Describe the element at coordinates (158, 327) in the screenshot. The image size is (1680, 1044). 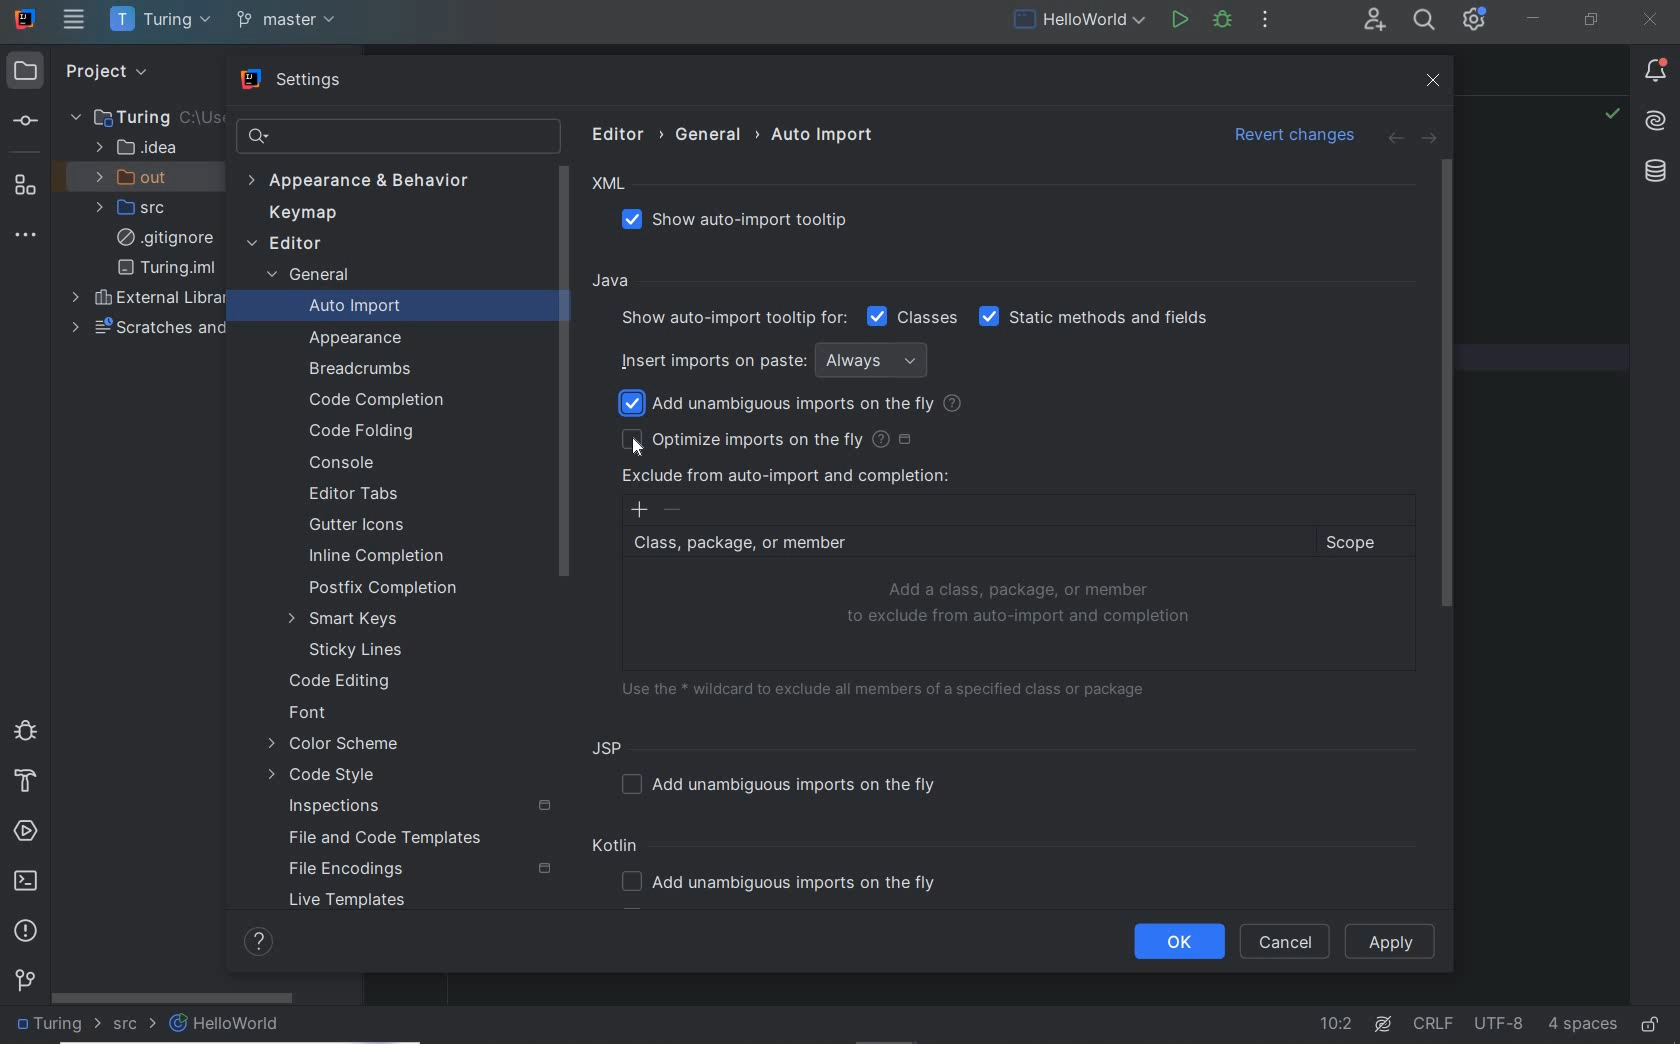
I see `scratches and consoles` at that location.